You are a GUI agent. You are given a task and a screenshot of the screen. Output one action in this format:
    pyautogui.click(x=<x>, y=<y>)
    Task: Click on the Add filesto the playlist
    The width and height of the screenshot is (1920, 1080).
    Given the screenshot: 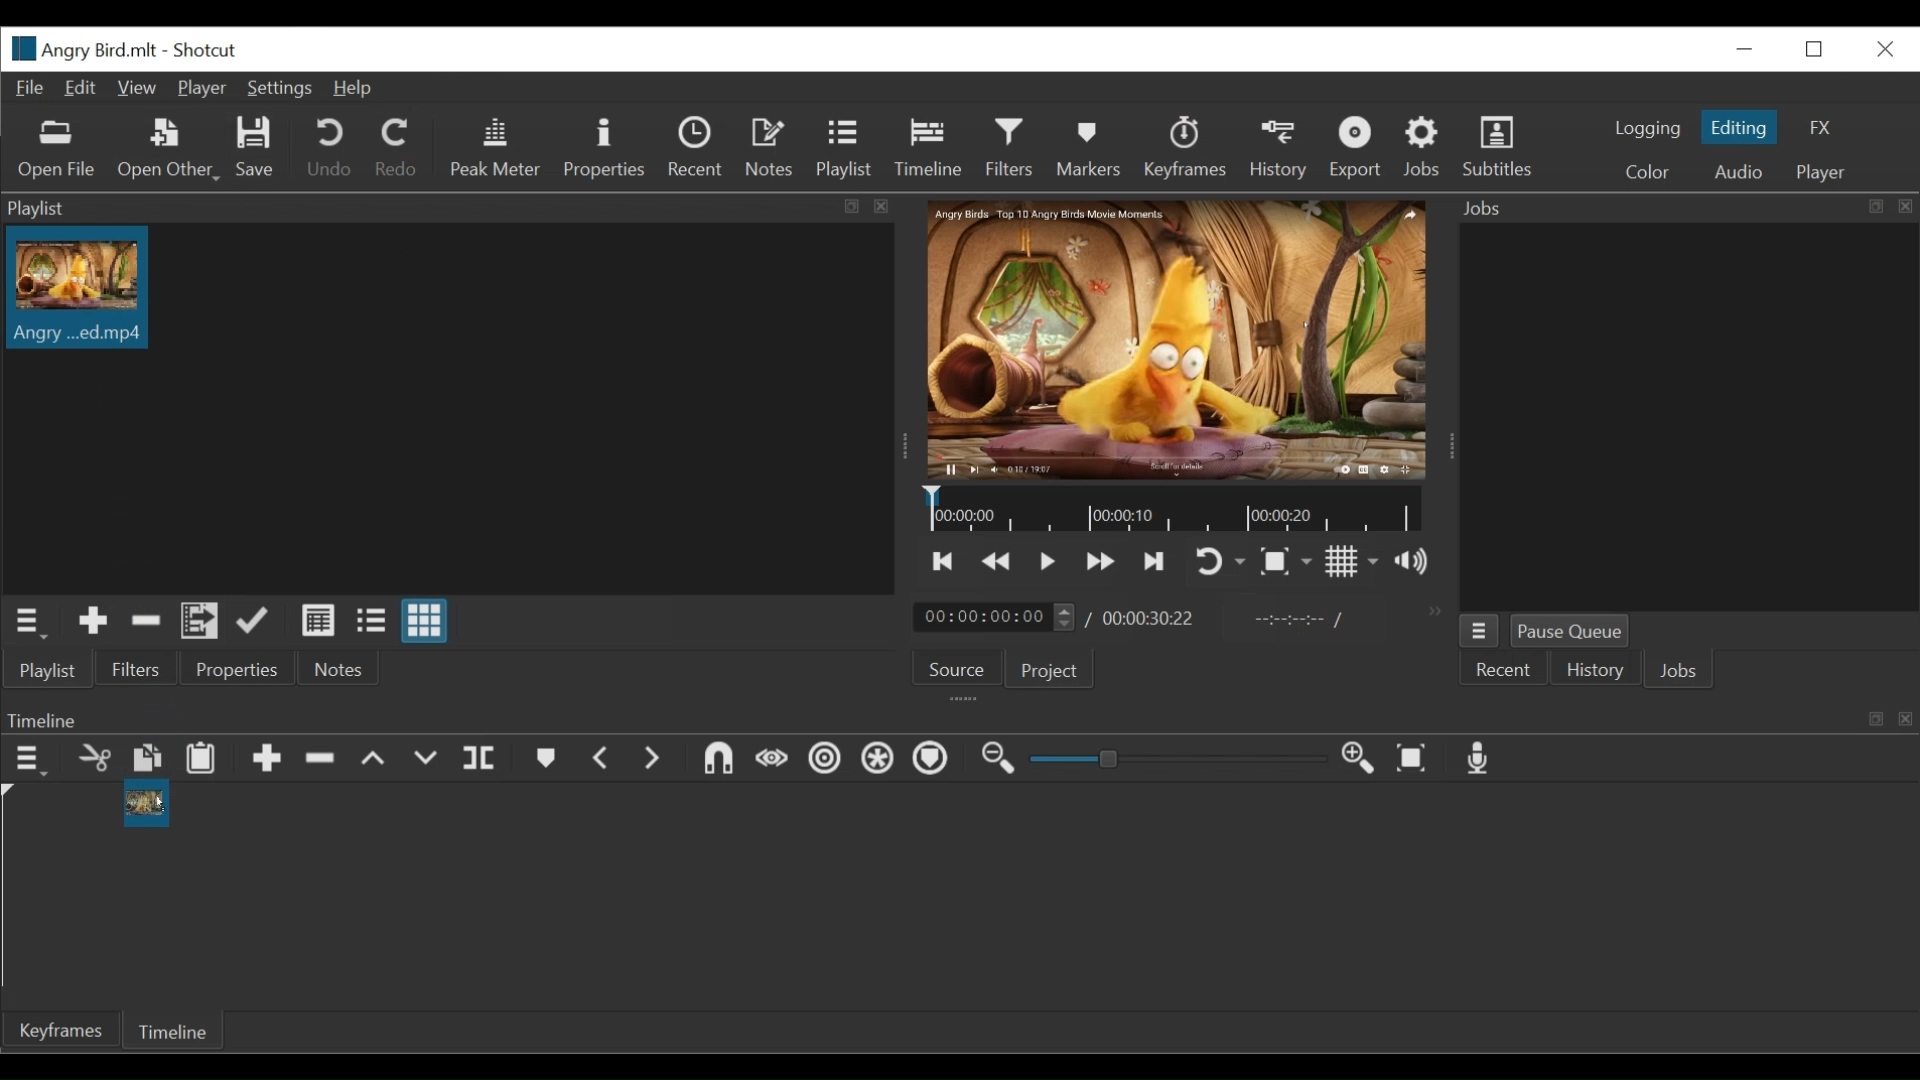 What is the action you would take?
    pyautogui.click(x=201, y=620)
    